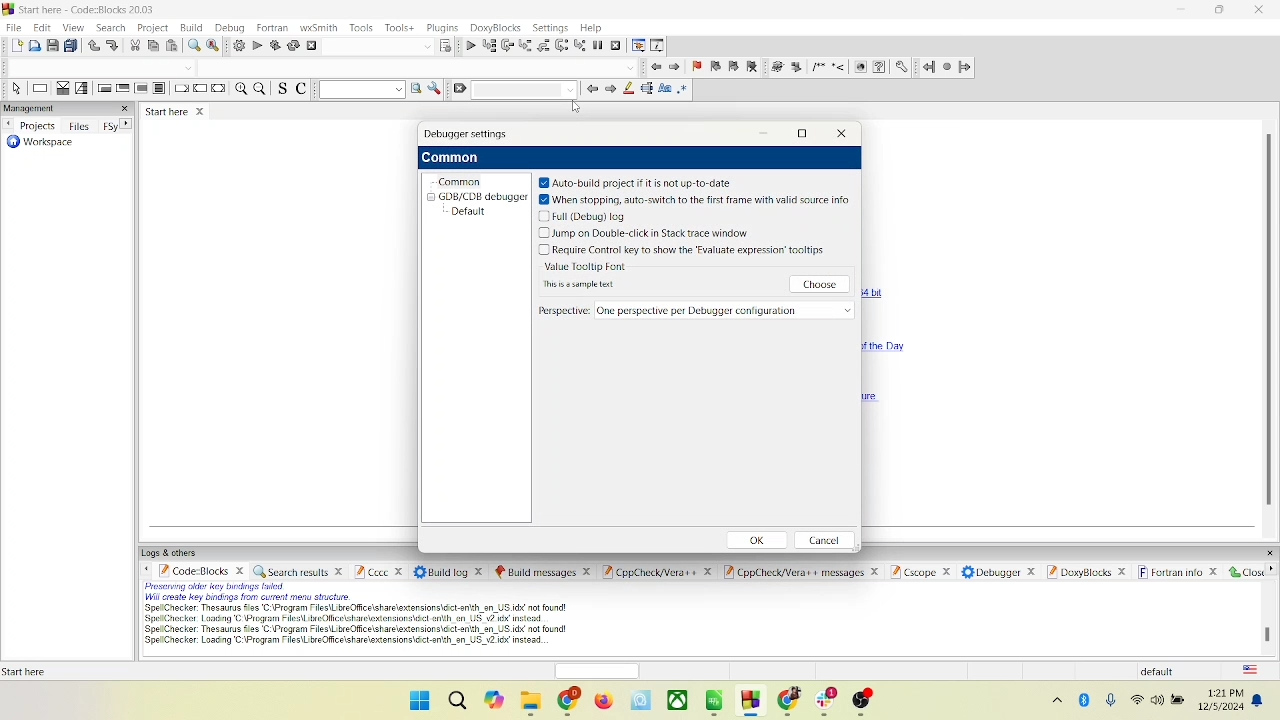  Describe the element at coordinates (1180, 572) in the screenshot. I see `fortran info` at that location.